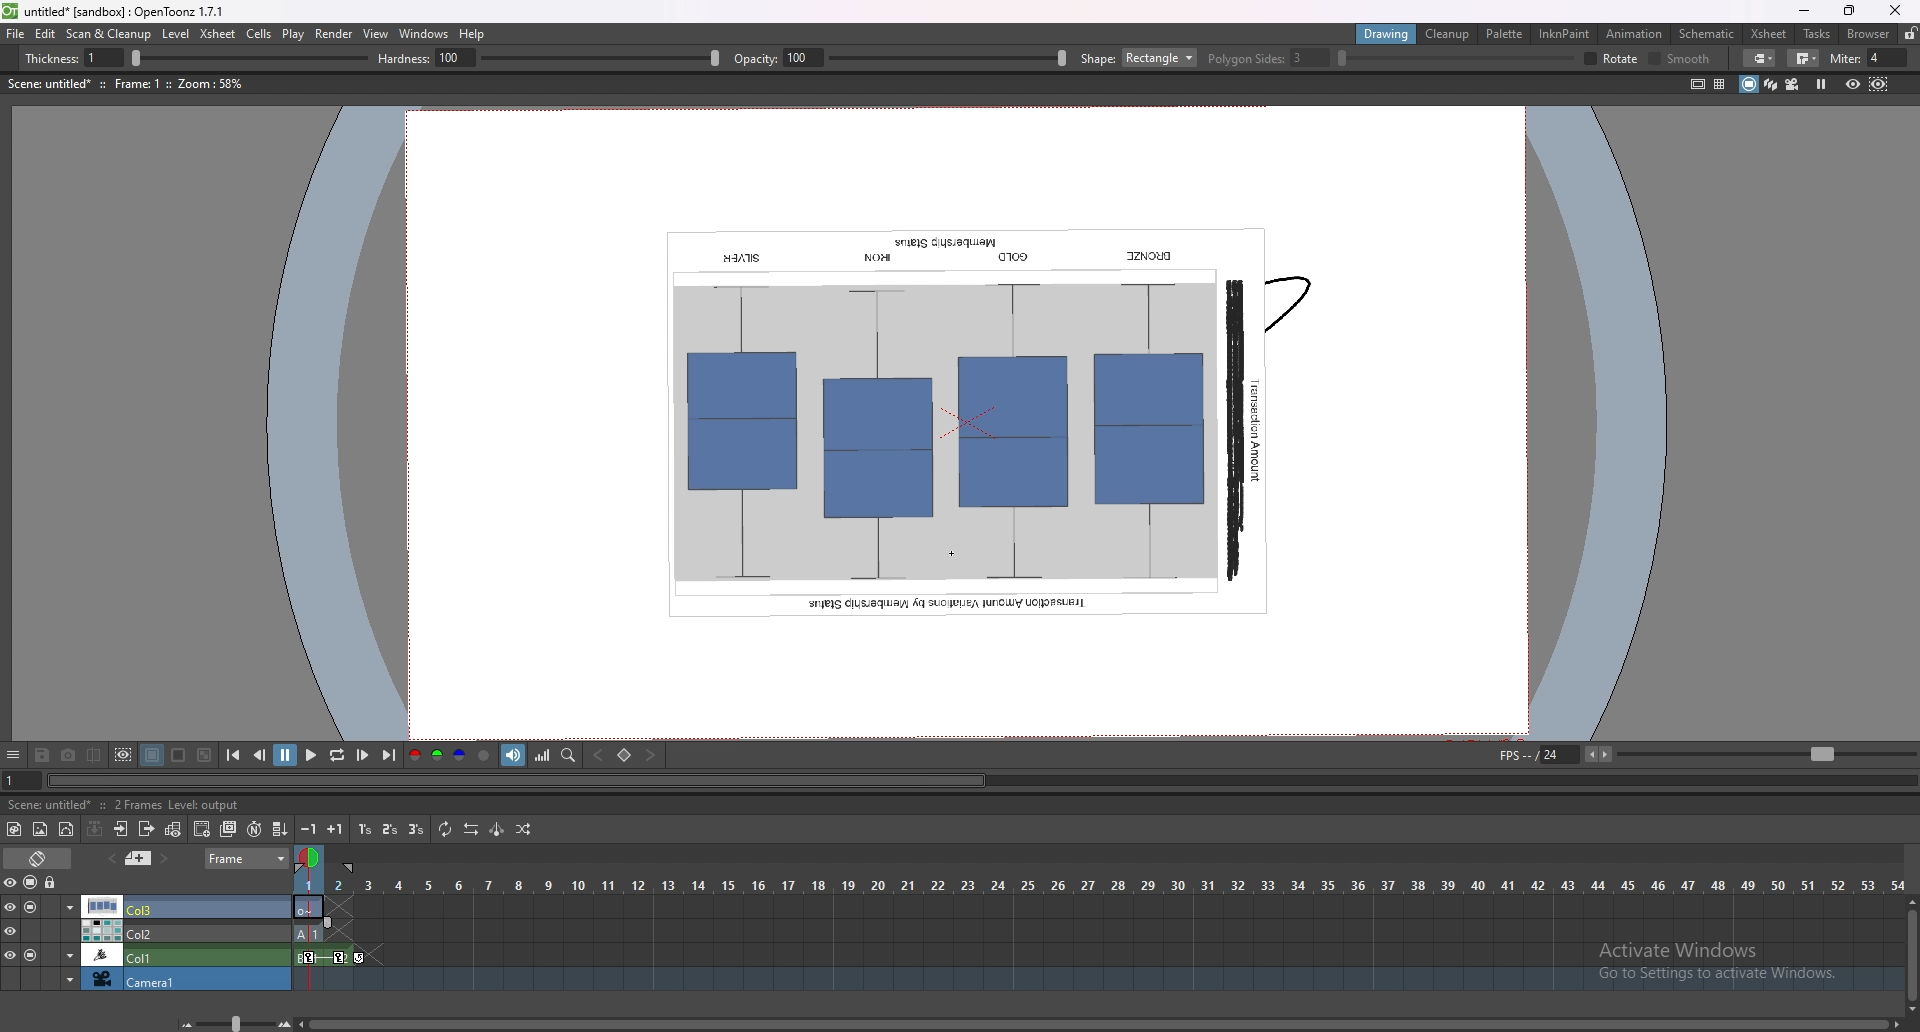 This screenshot has height=1032, width=1920. What do you see at coordinates (569, 754) in the screenshot?
I see `locator` at bounding box center [569, 754].